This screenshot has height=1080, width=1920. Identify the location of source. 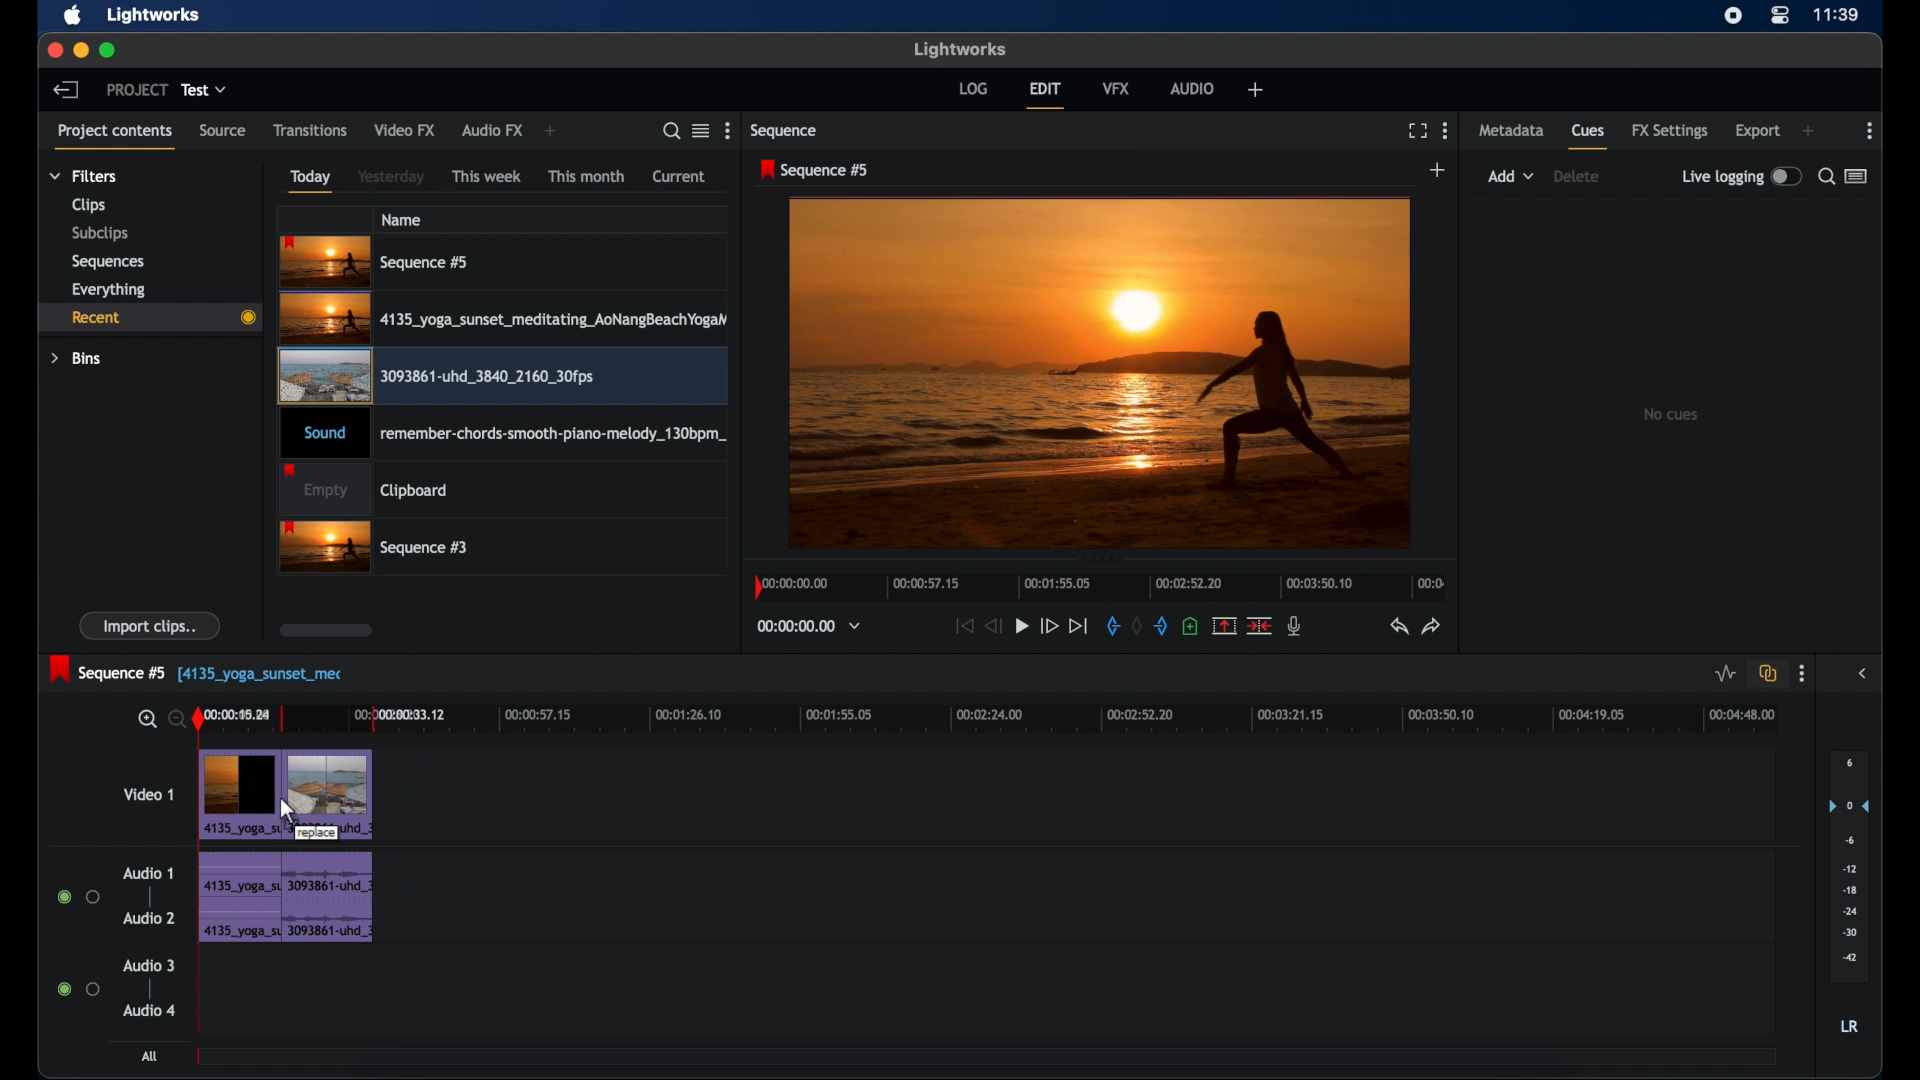
(223, 130).